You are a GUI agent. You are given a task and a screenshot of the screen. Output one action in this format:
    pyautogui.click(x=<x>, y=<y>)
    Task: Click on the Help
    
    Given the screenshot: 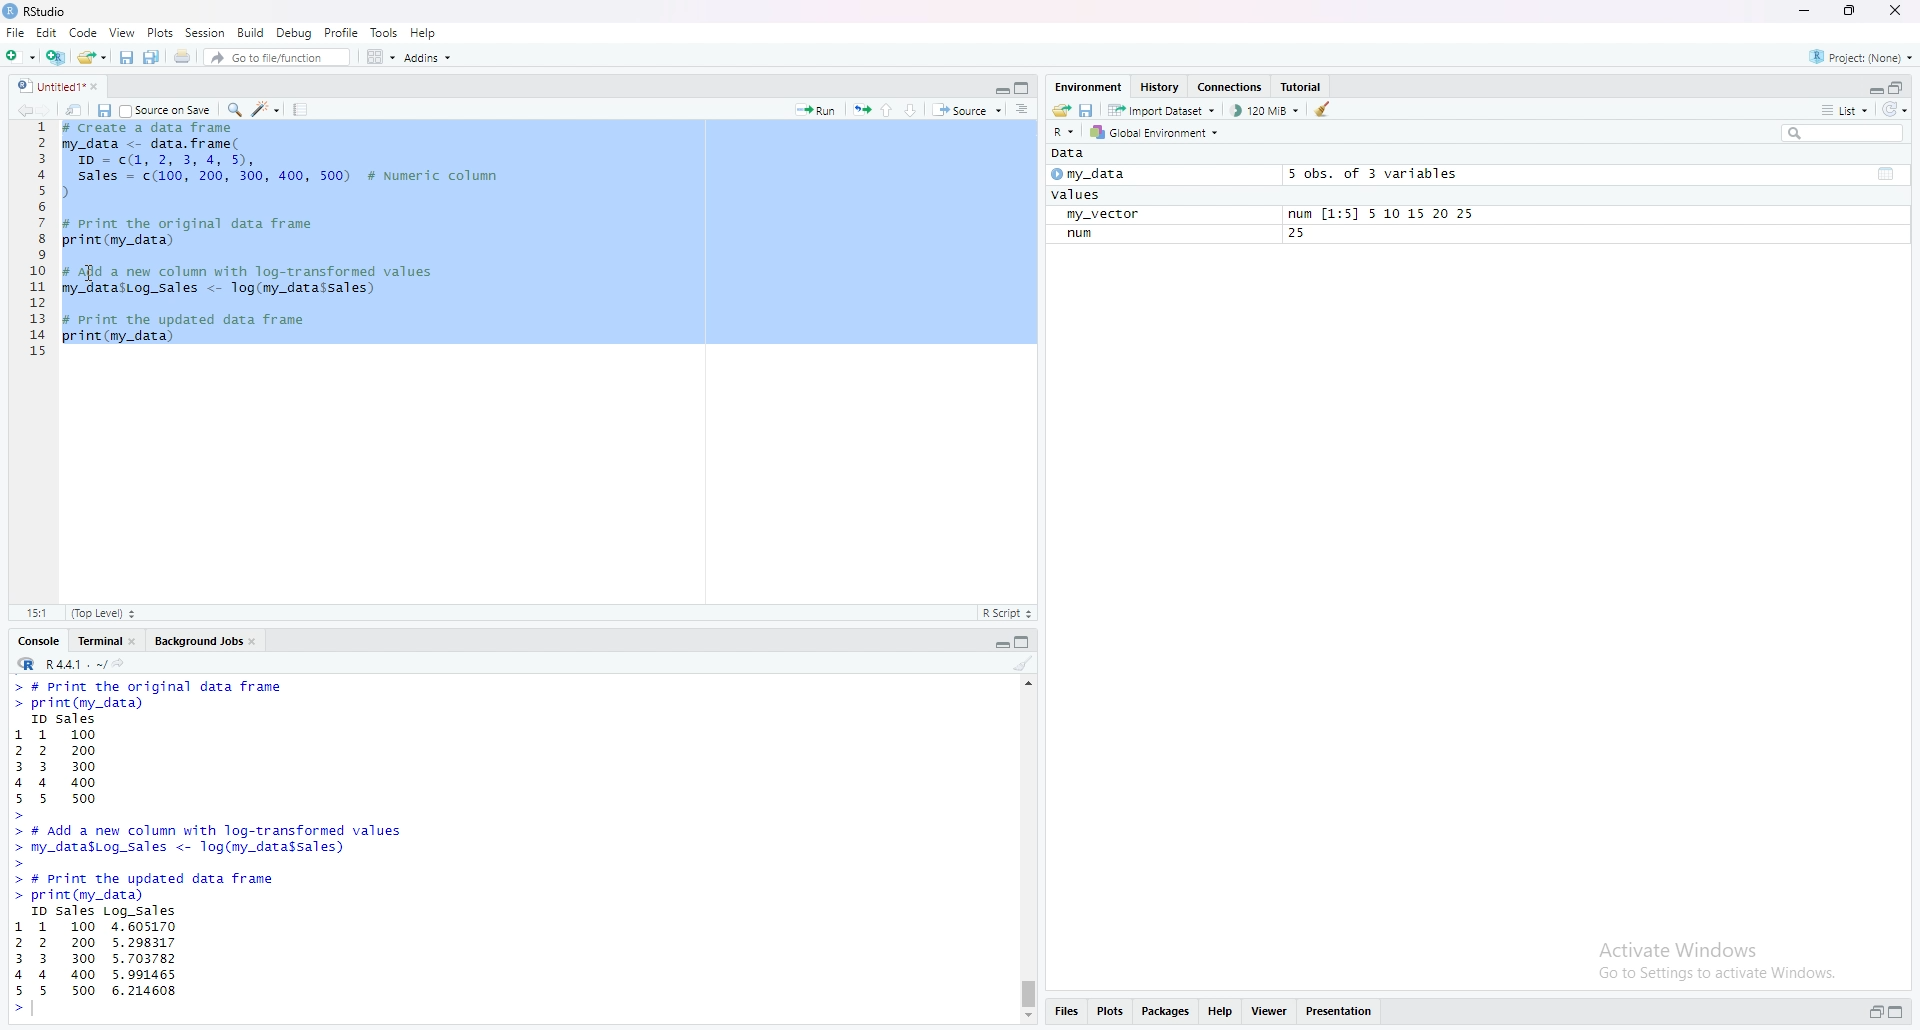 What is the action you would take?
    pyautogui.click(x=429, y=31)
    